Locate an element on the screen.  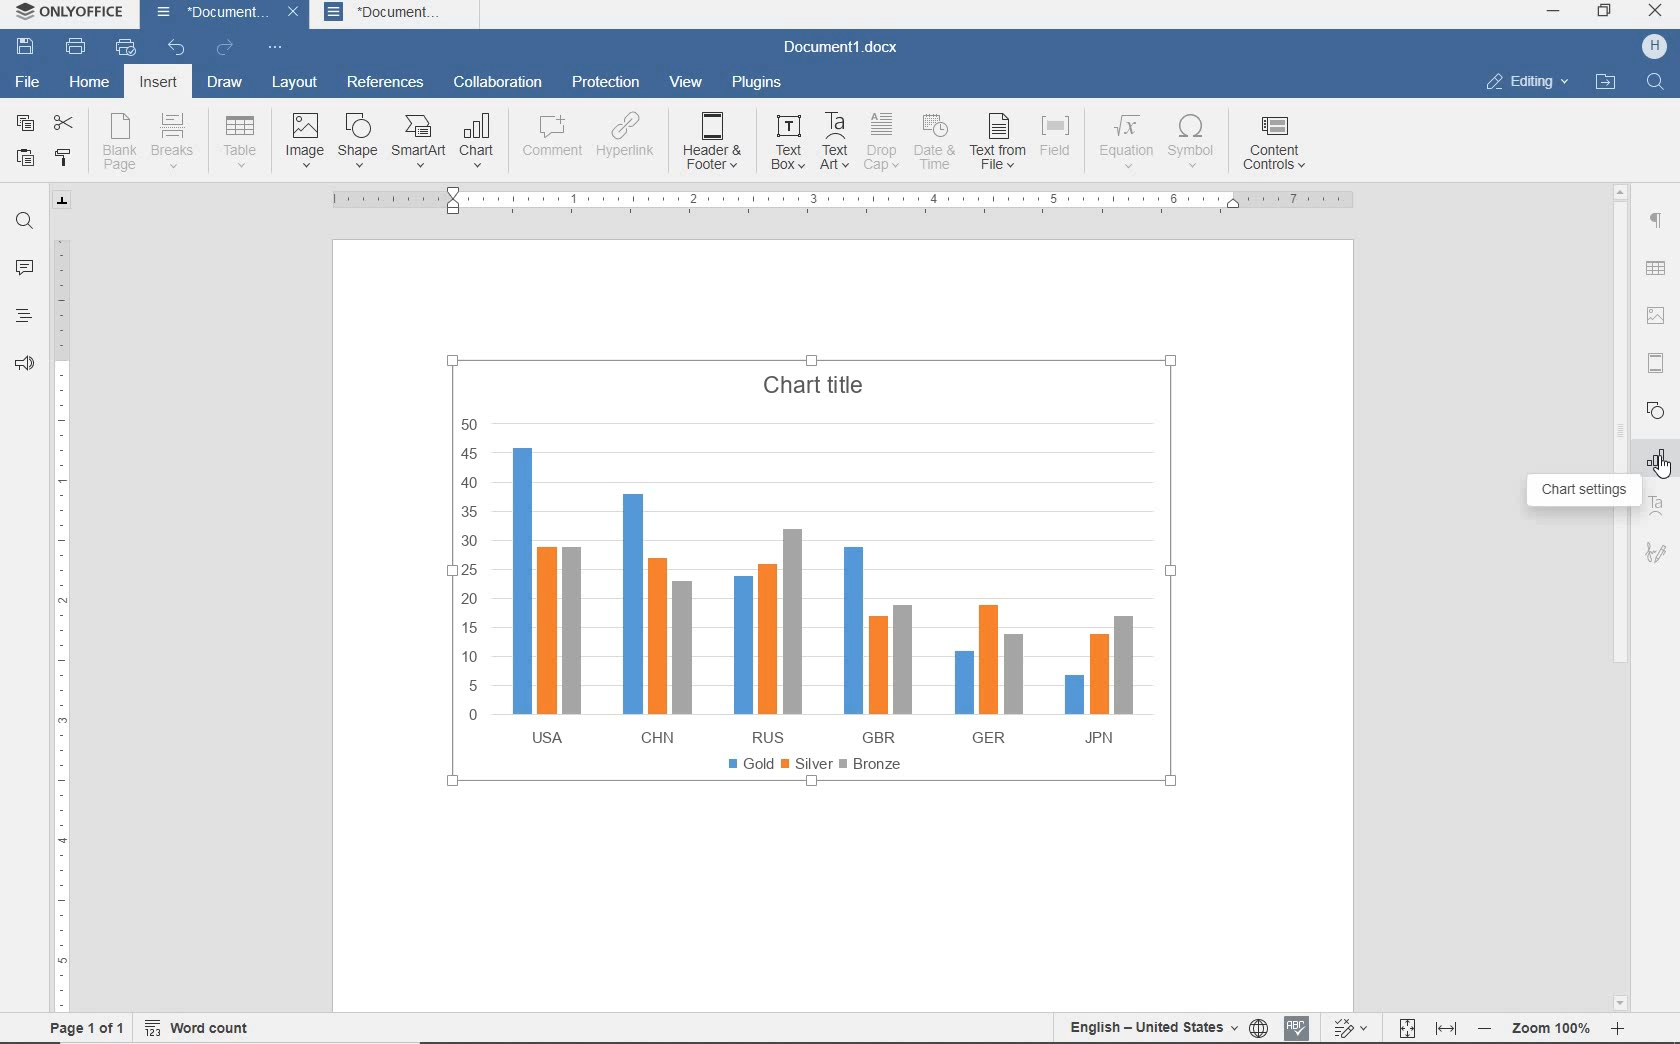
shape is located at coordinates (359, 140).